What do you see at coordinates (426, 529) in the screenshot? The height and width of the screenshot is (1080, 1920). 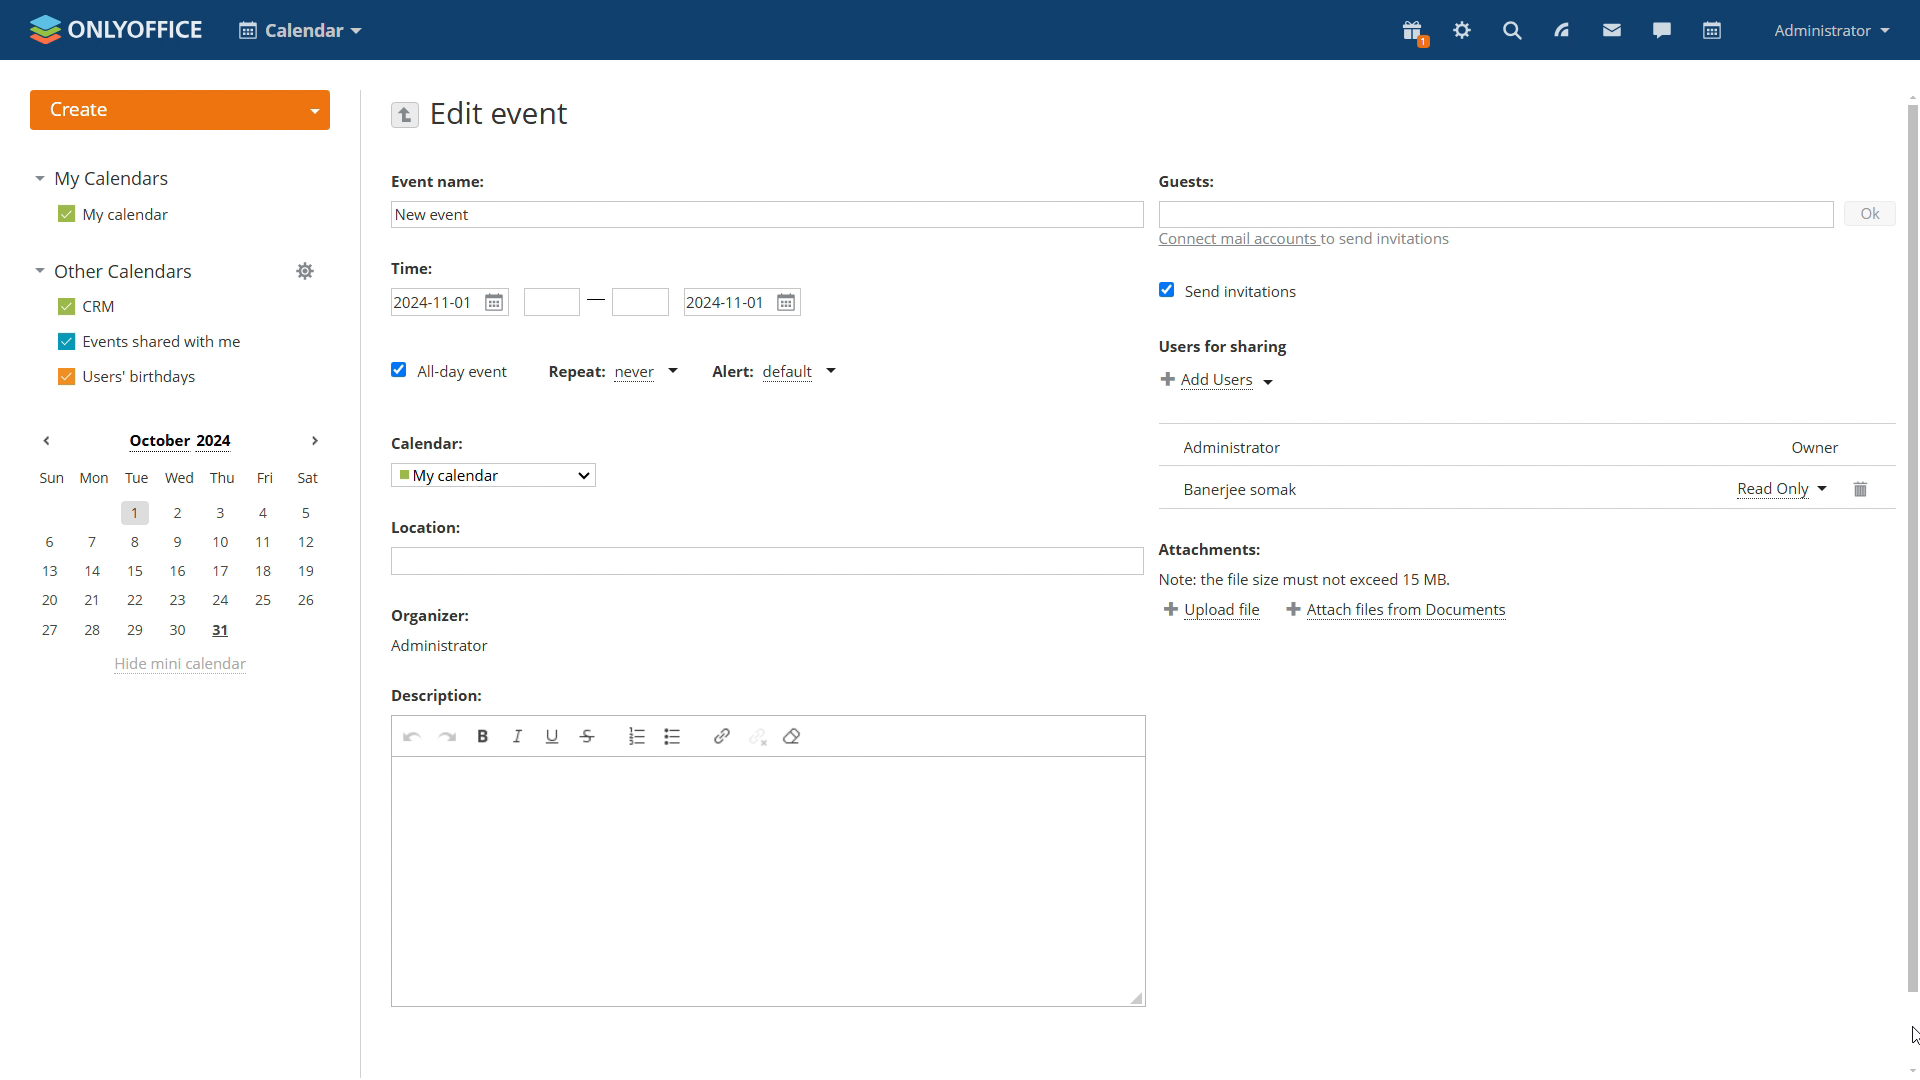 I see `Location` at bounding box center [426, 529].